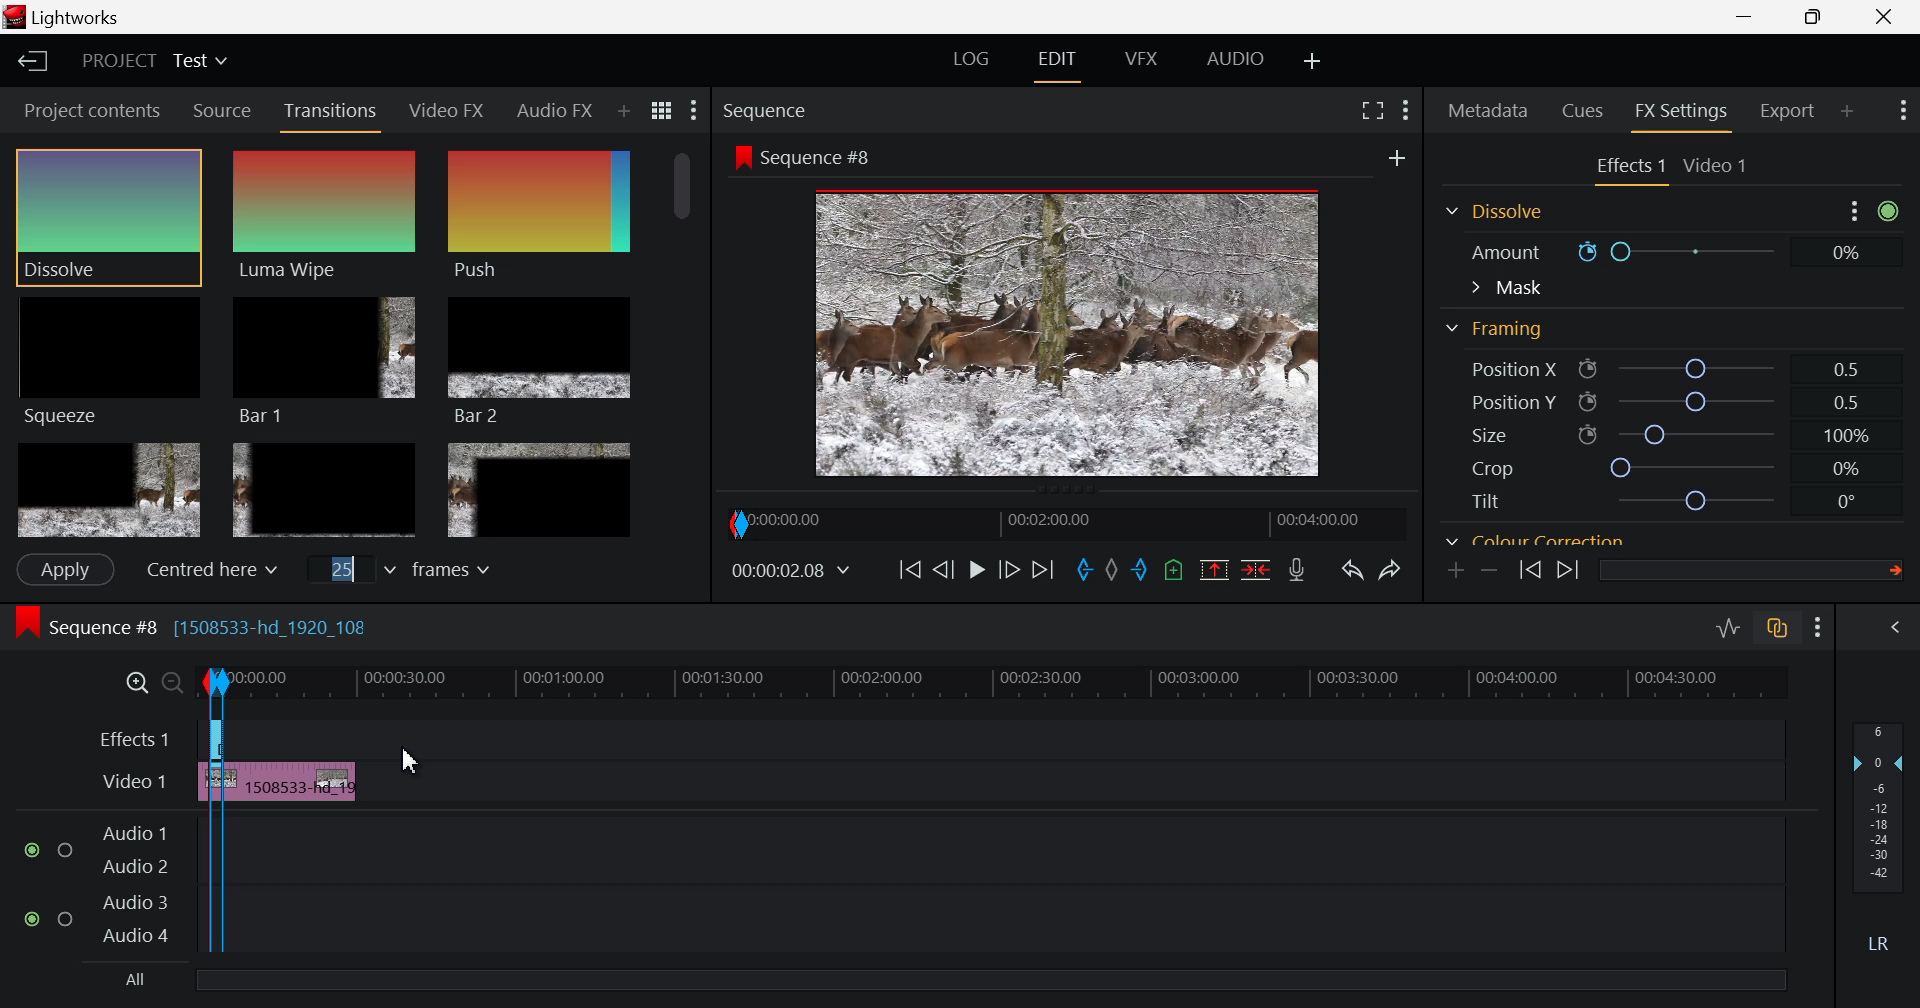 This screenshot has width=1920, height=1008. What do you see at coordinates (133, 683) in the screenshot?
I see `Timeline Zoom In` at bounding box center [133, 683].